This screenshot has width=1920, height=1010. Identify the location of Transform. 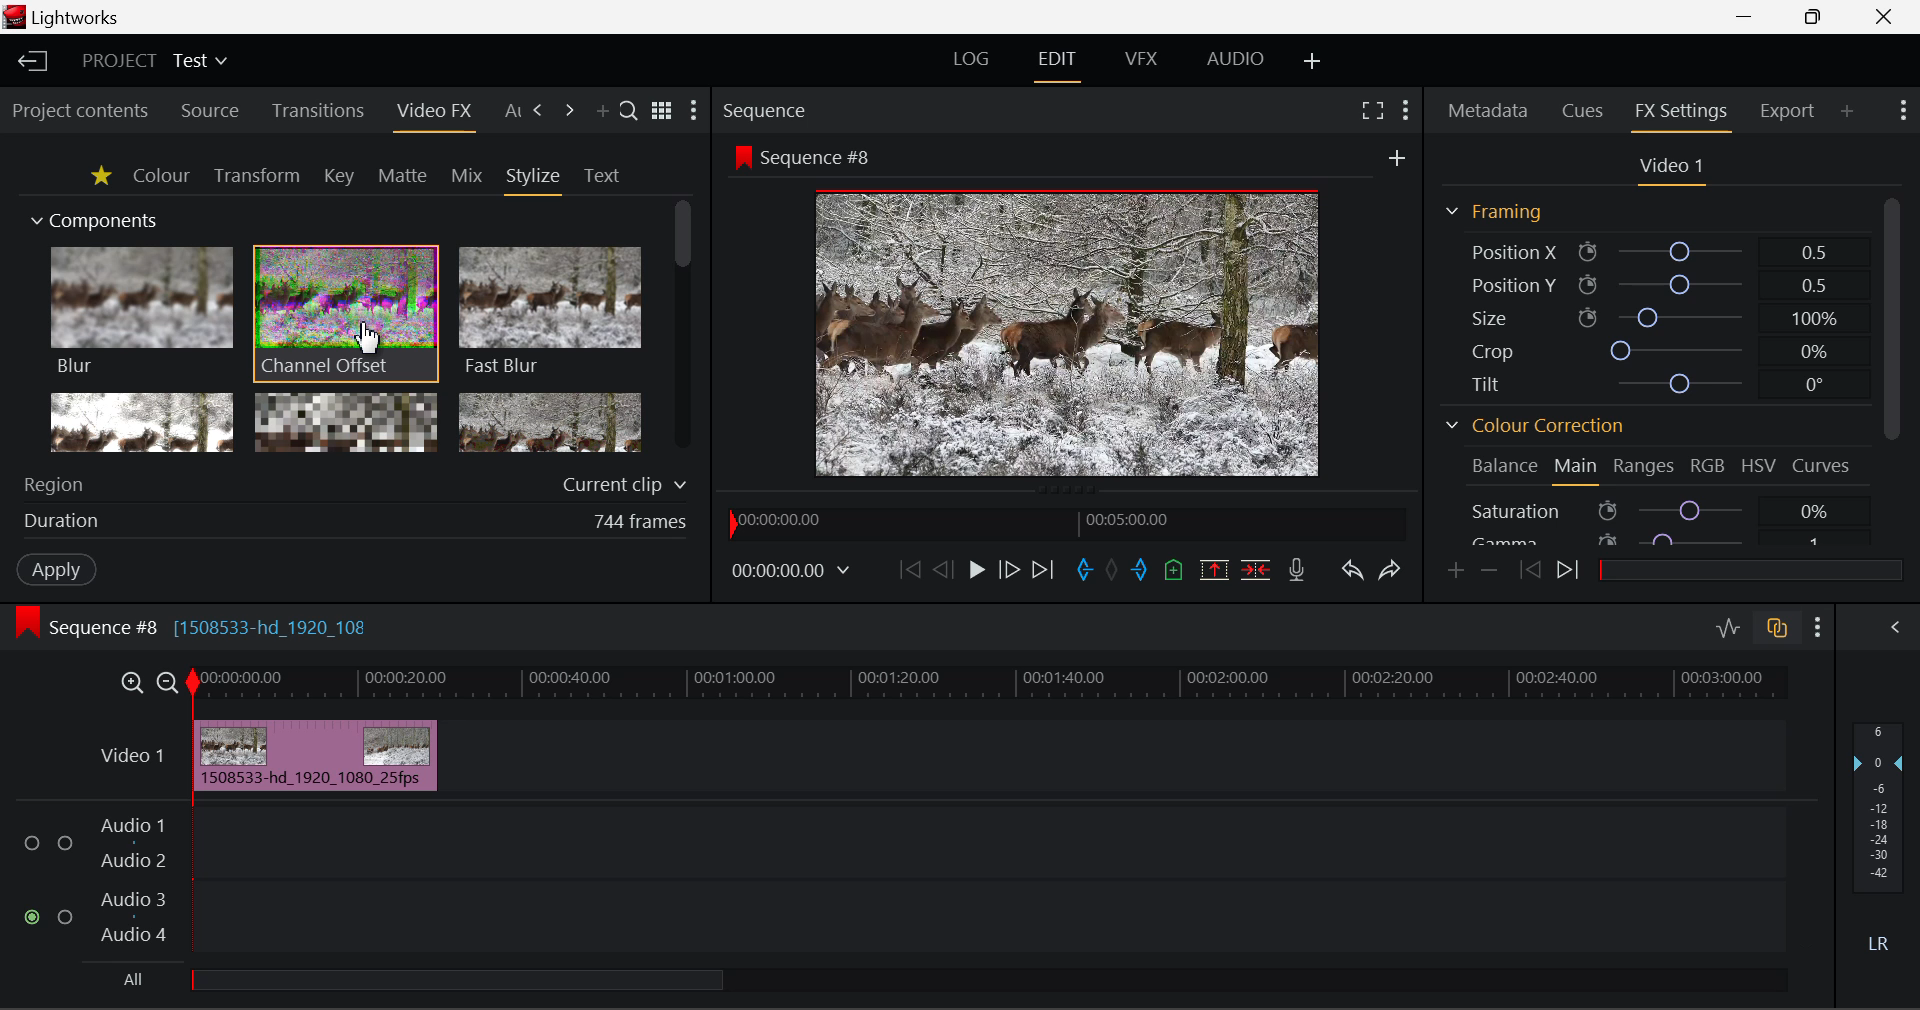
(256, 176).